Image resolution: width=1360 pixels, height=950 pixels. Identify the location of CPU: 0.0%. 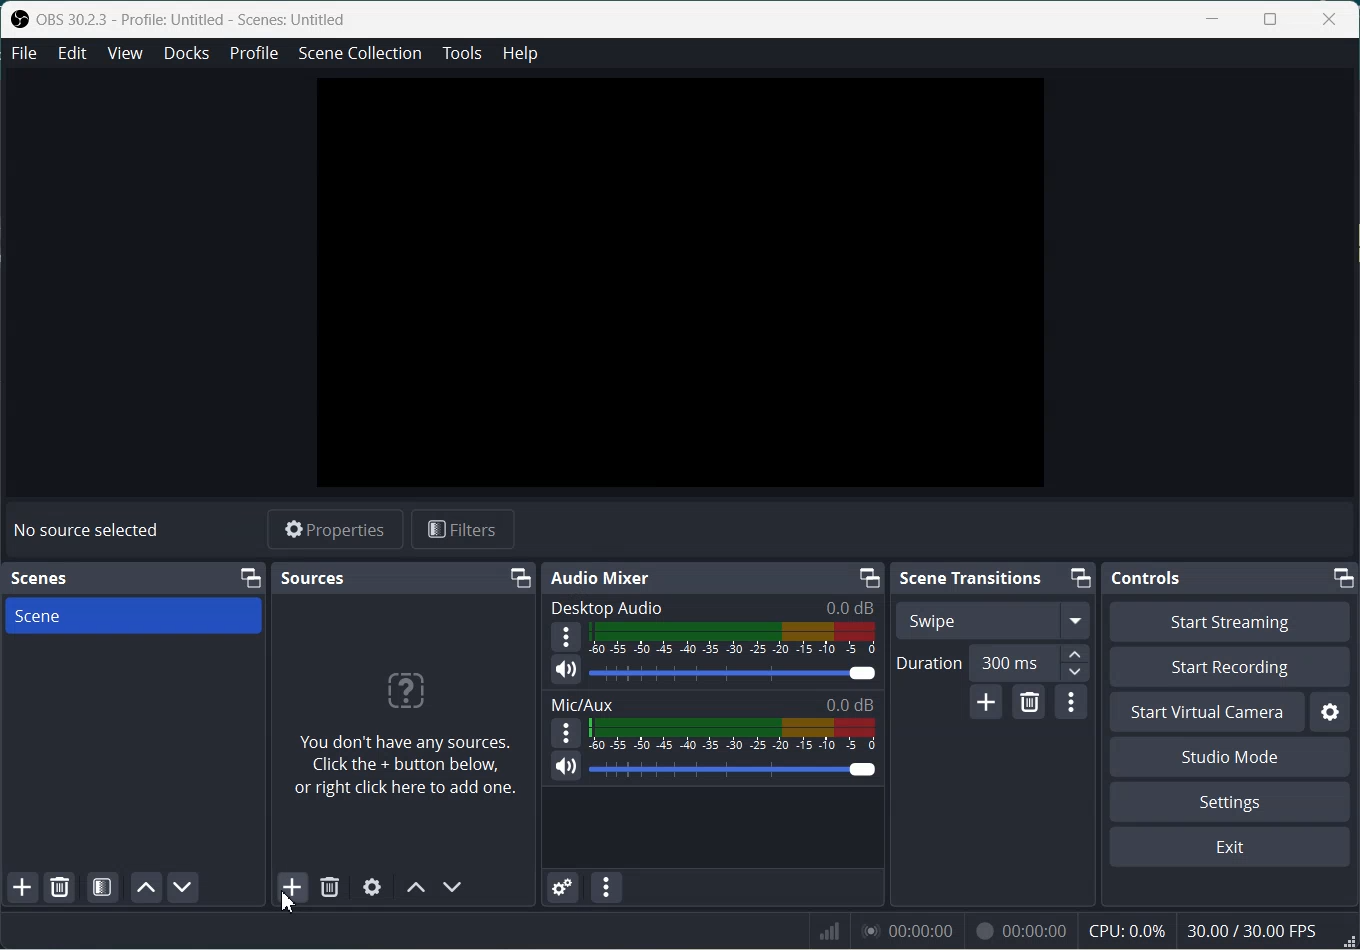
(1125, 930).